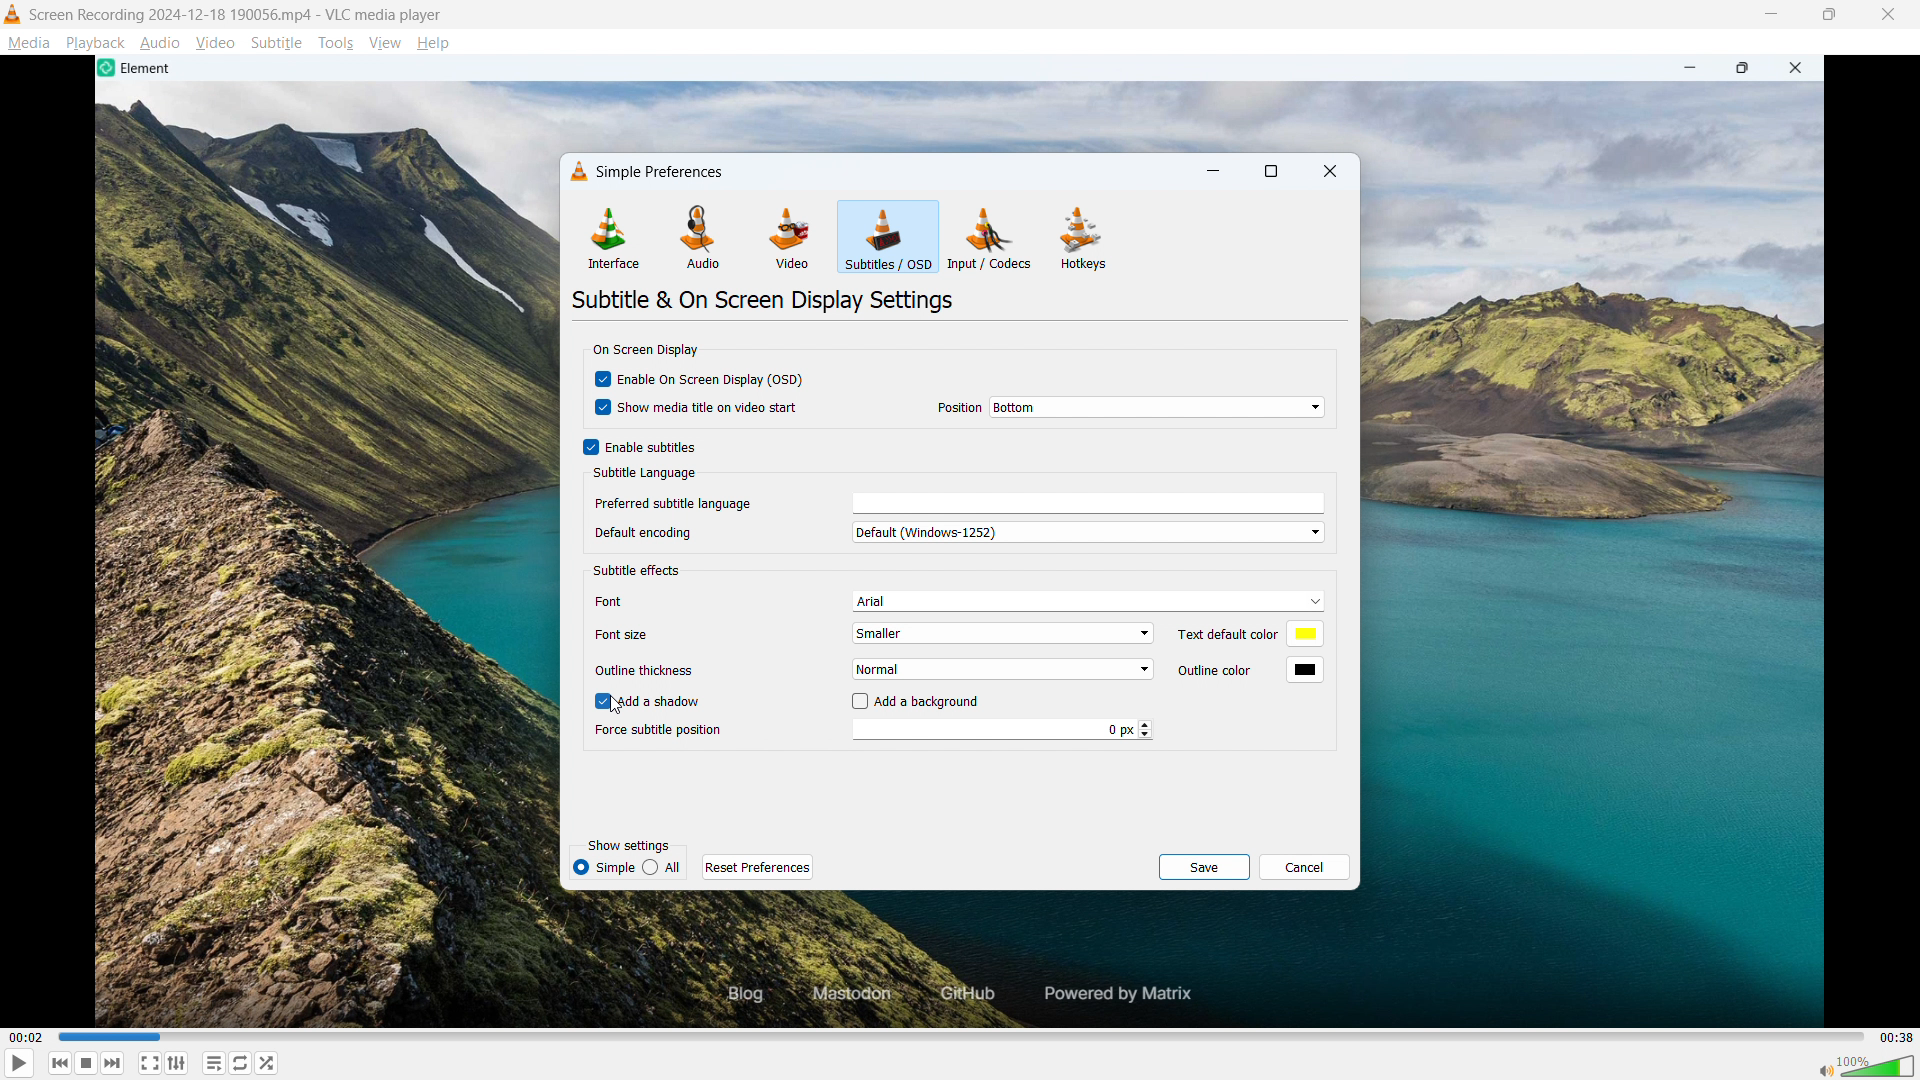 The width and height of the screenshot is (1920, 1080). I want to click on Input or codecs , so click(990, 238).